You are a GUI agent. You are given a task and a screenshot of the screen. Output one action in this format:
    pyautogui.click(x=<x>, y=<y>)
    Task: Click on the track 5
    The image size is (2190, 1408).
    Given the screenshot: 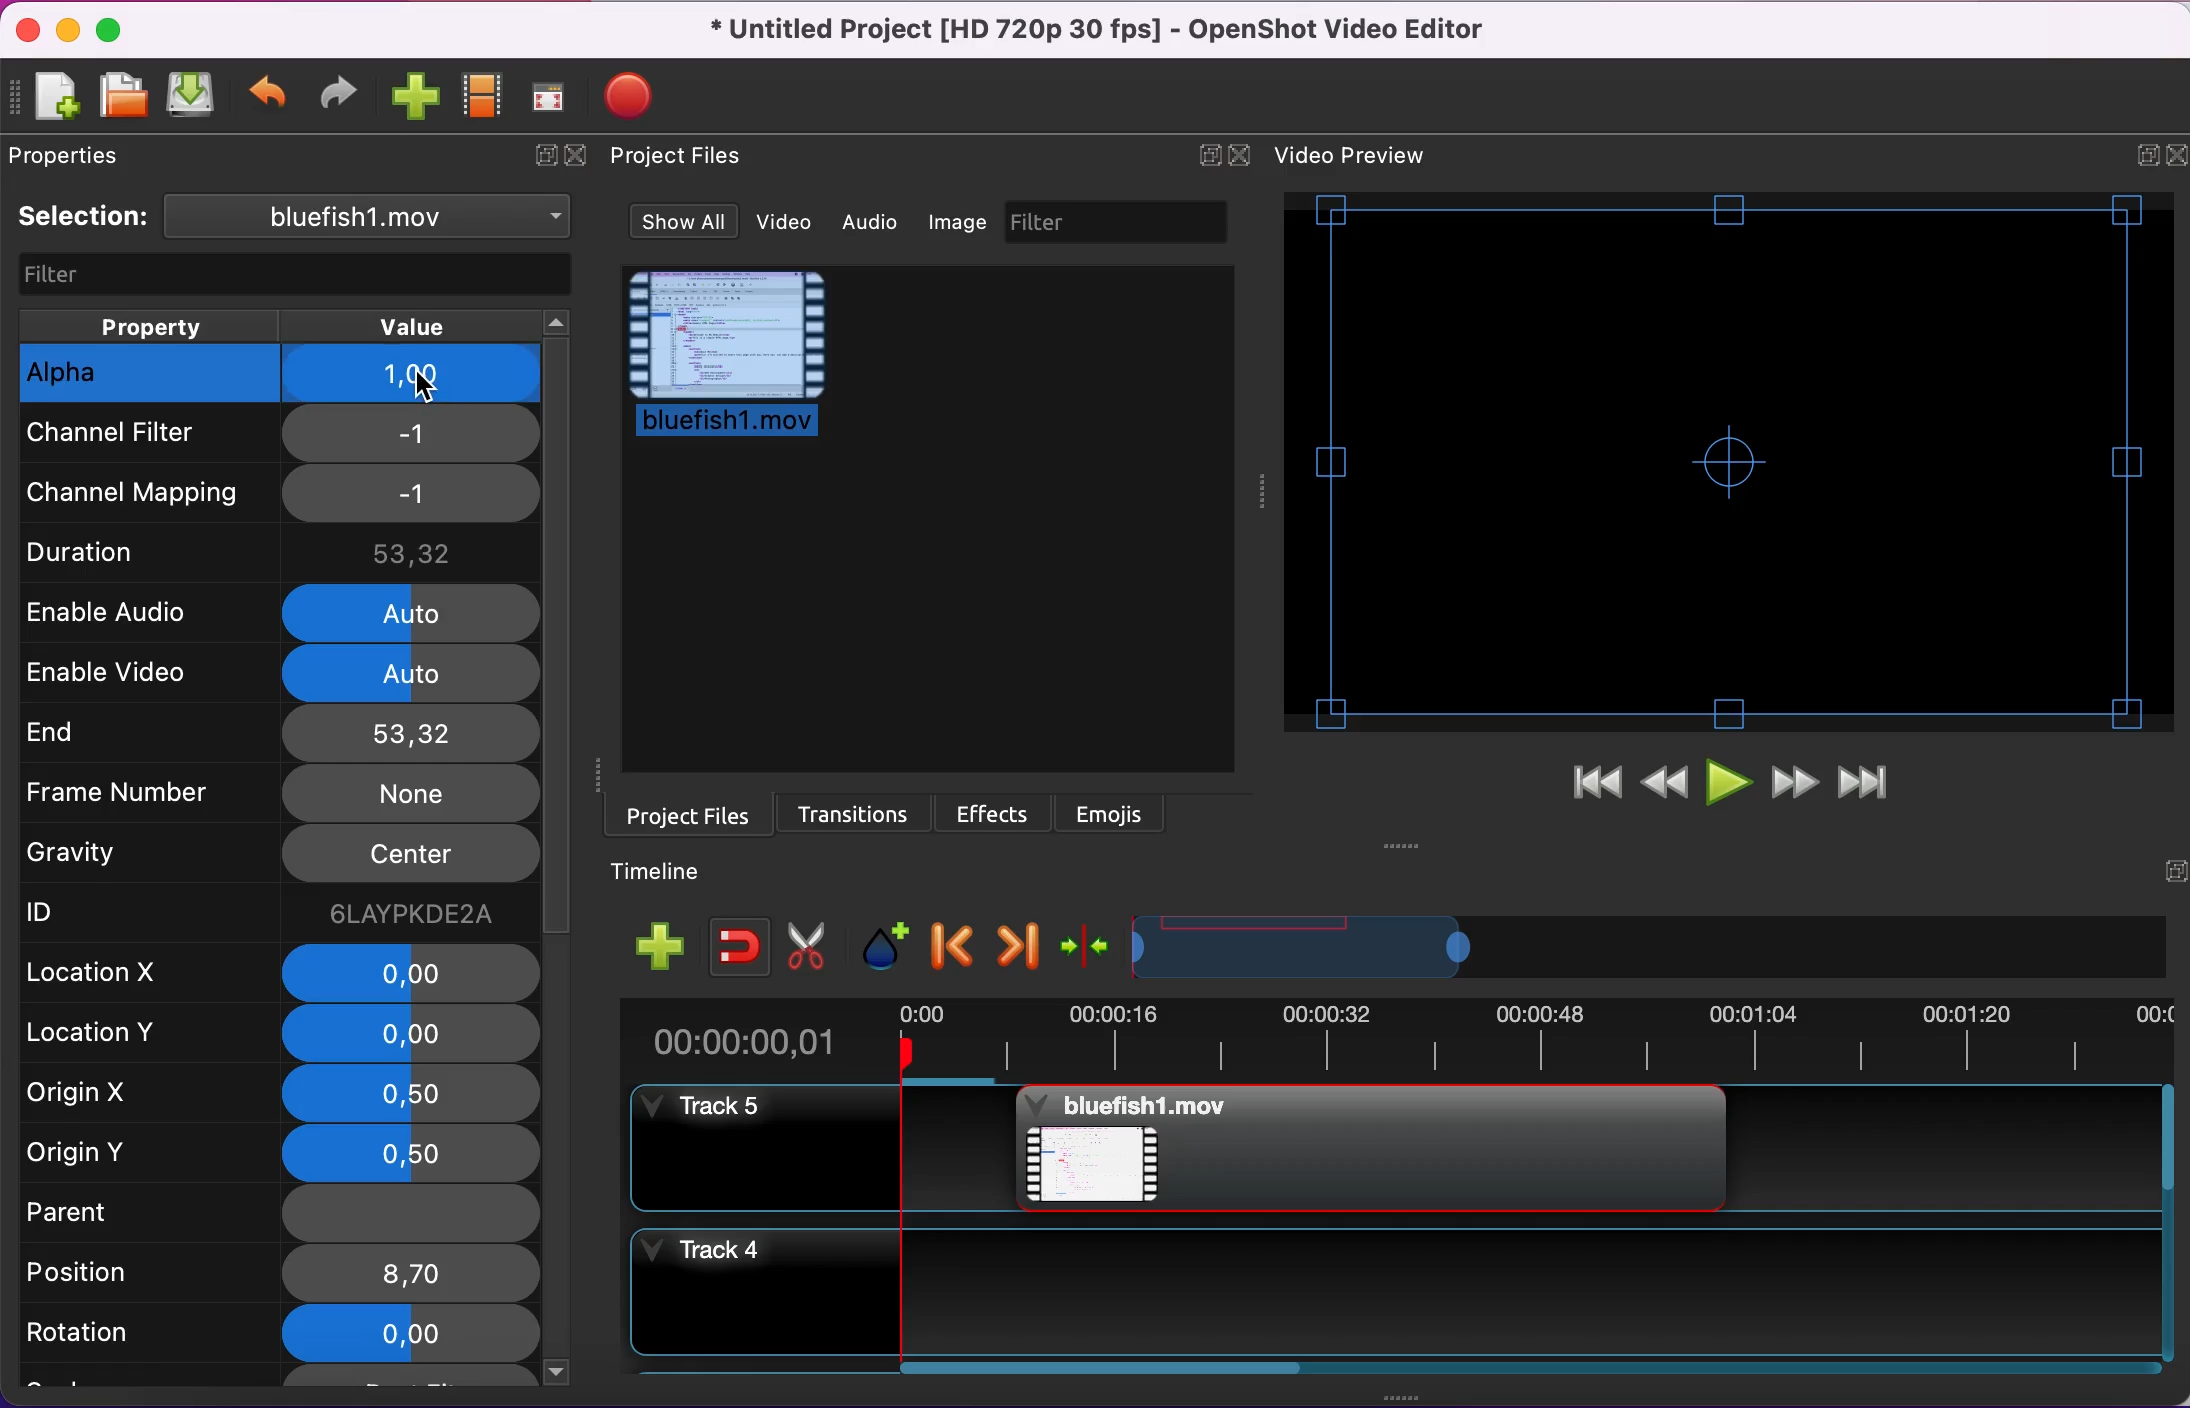 What is the action you would take?
    pyautogui.click(x=814, y=1149)
    